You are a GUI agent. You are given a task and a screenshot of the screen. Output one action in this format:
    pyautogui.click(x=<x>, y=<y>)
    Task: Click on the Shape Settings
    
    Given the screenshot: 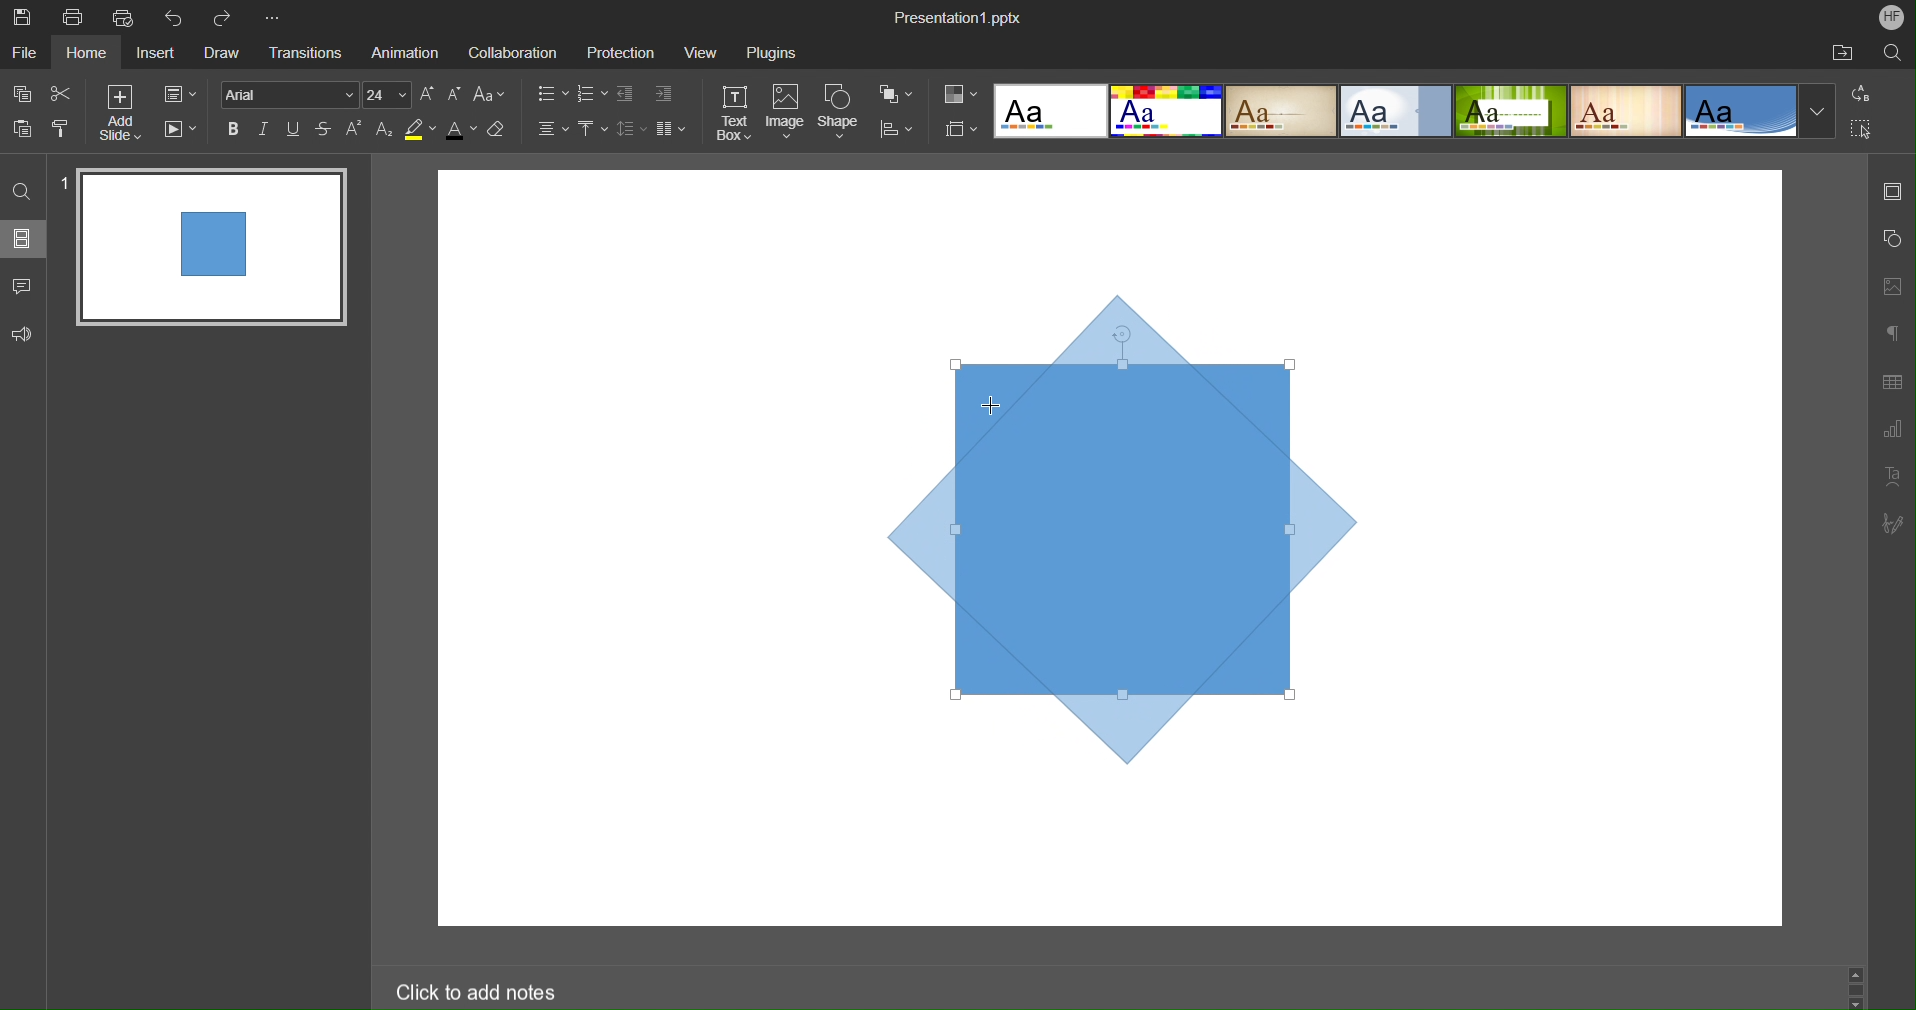 What is the action you would take?
    pyautogui.click(x=1890, y=240)
    